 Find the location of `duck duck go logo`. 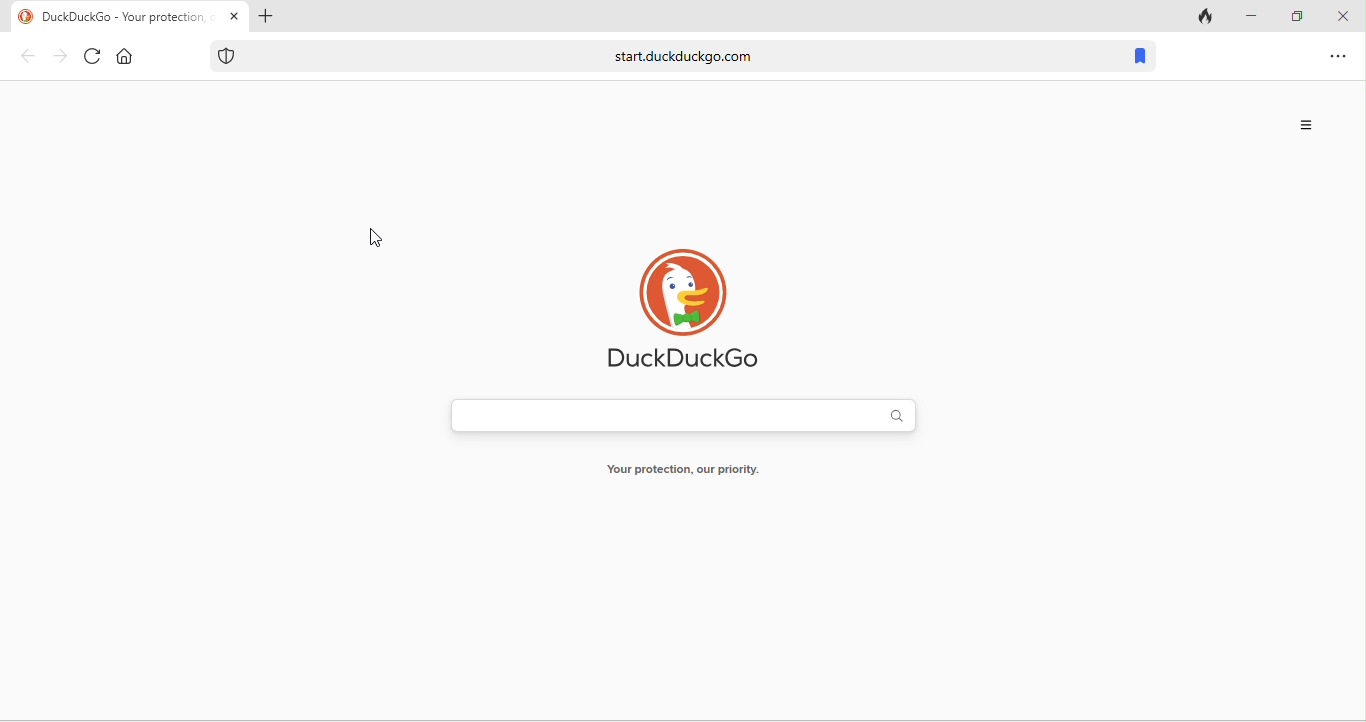

duck duck go logo is located at coordinates (671, 304).